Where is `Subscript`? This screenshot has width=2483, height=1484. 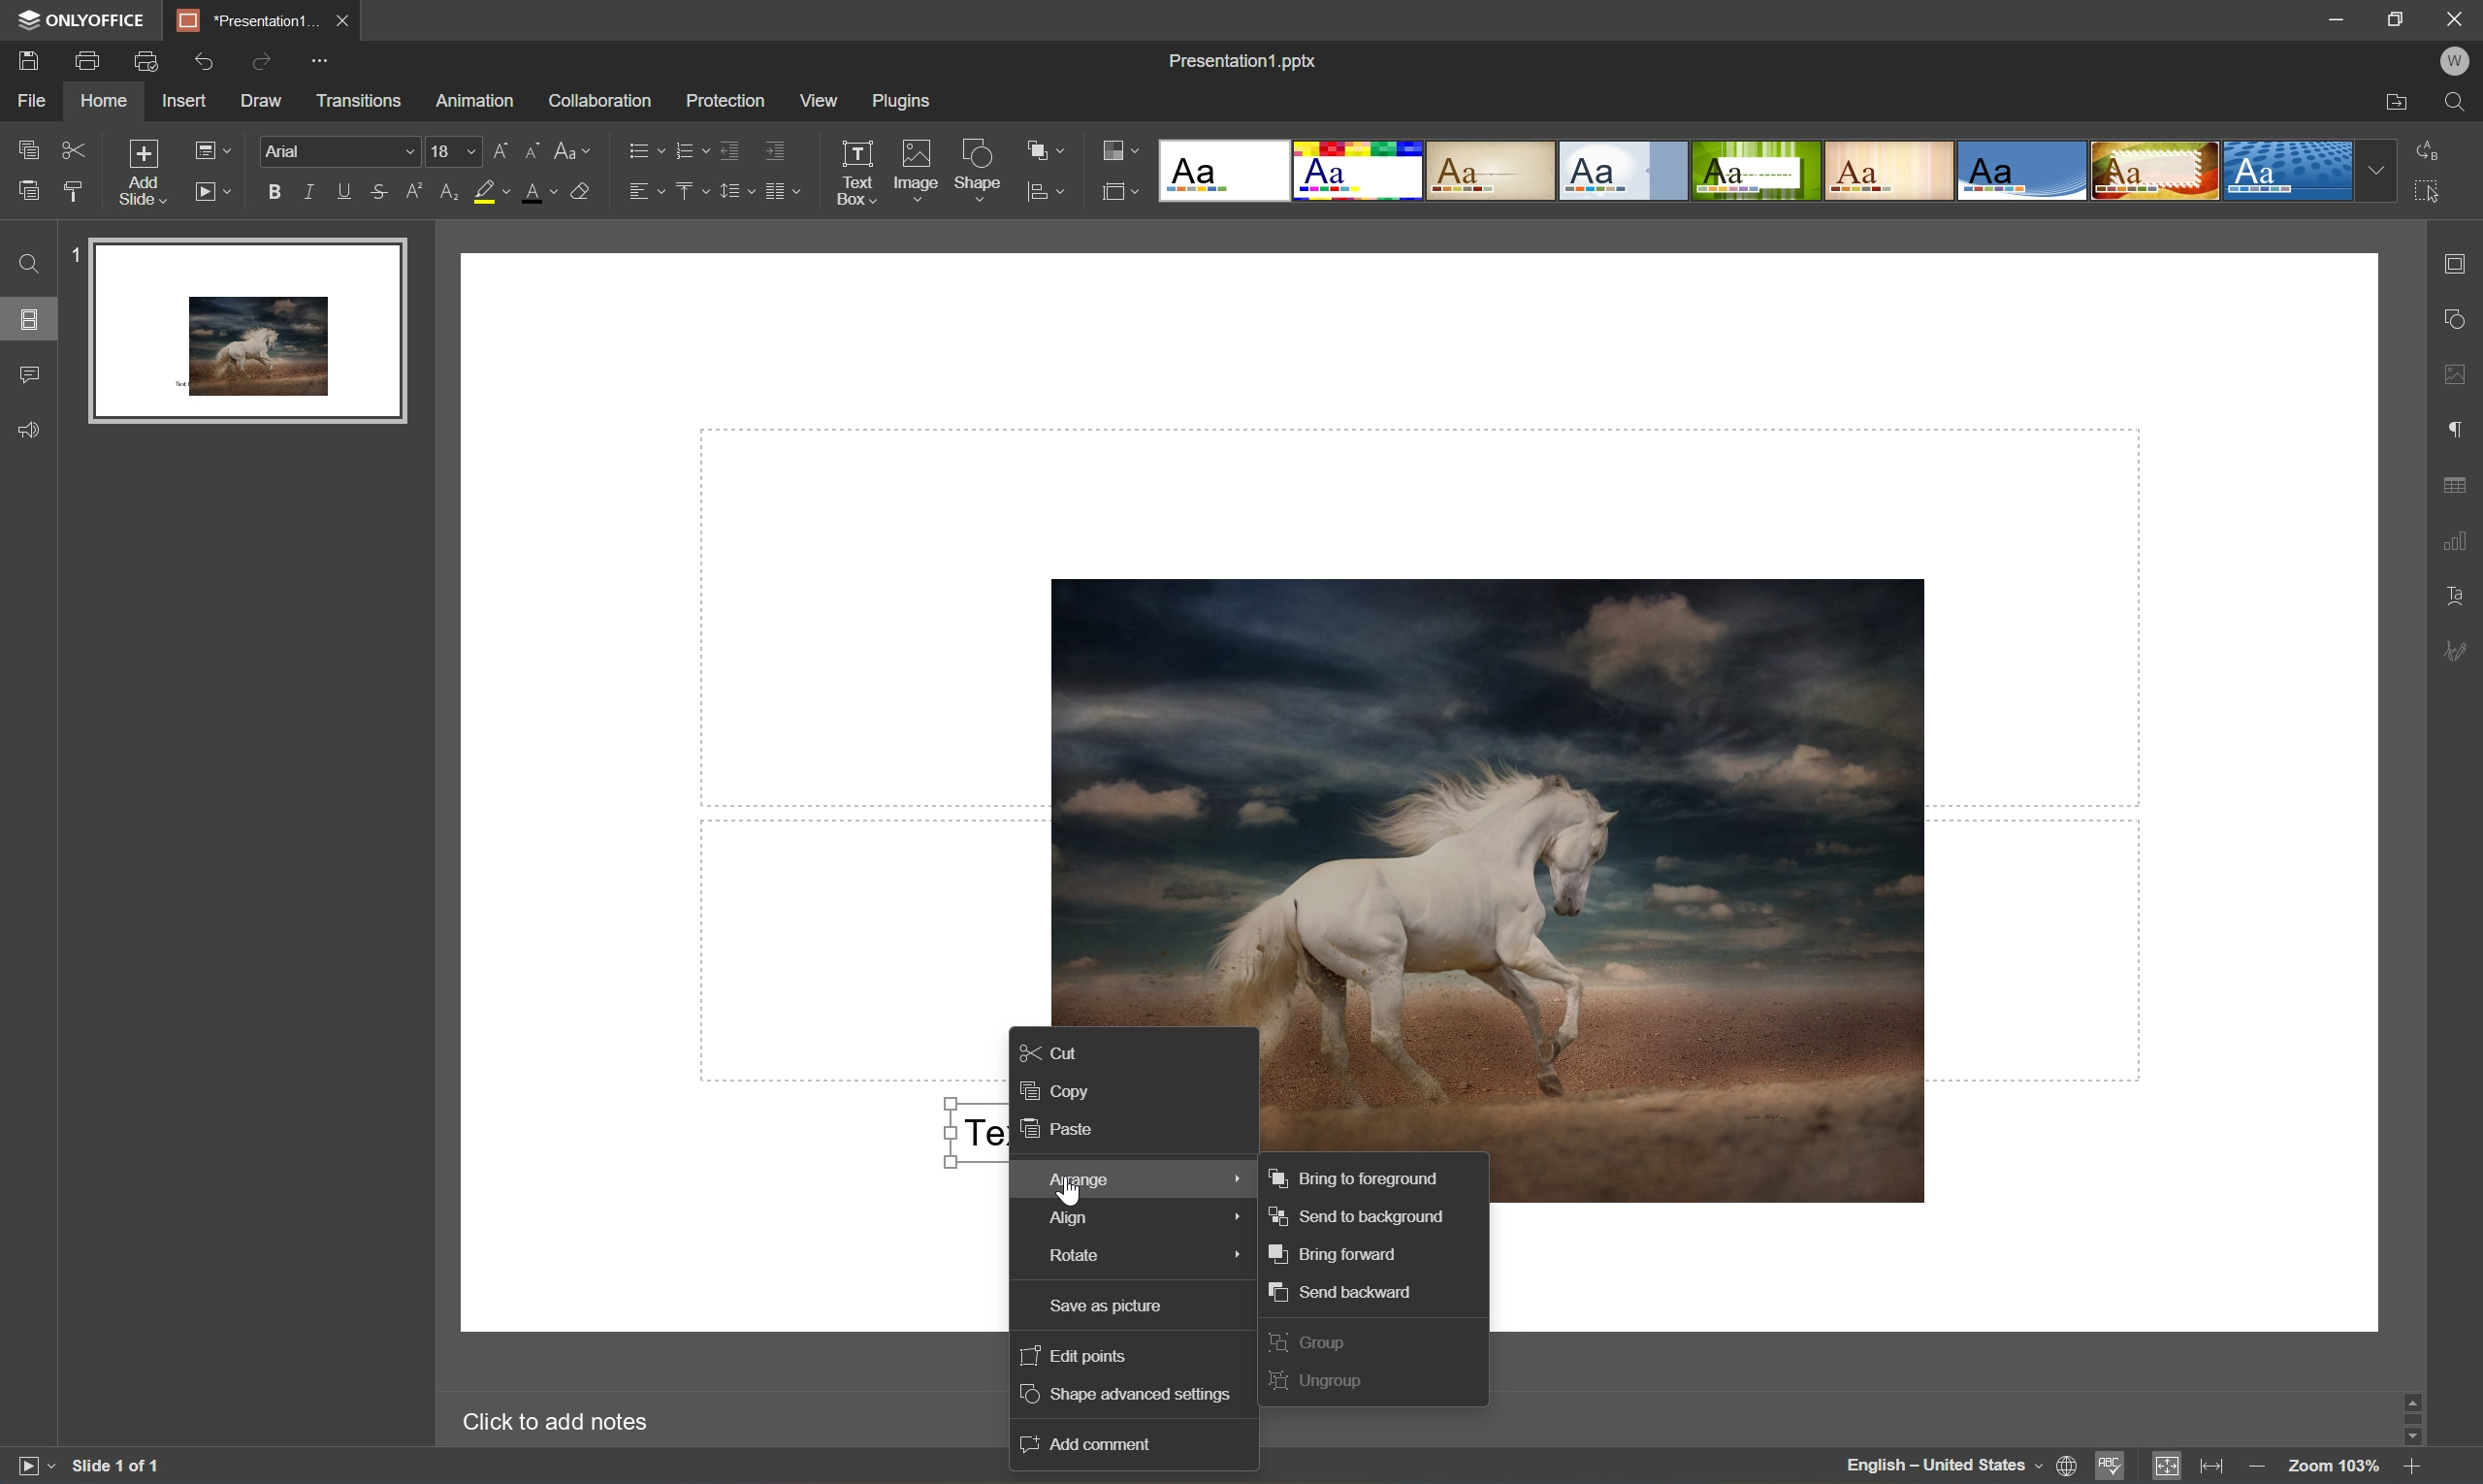
Subscript is located at coordinates (452, 192).